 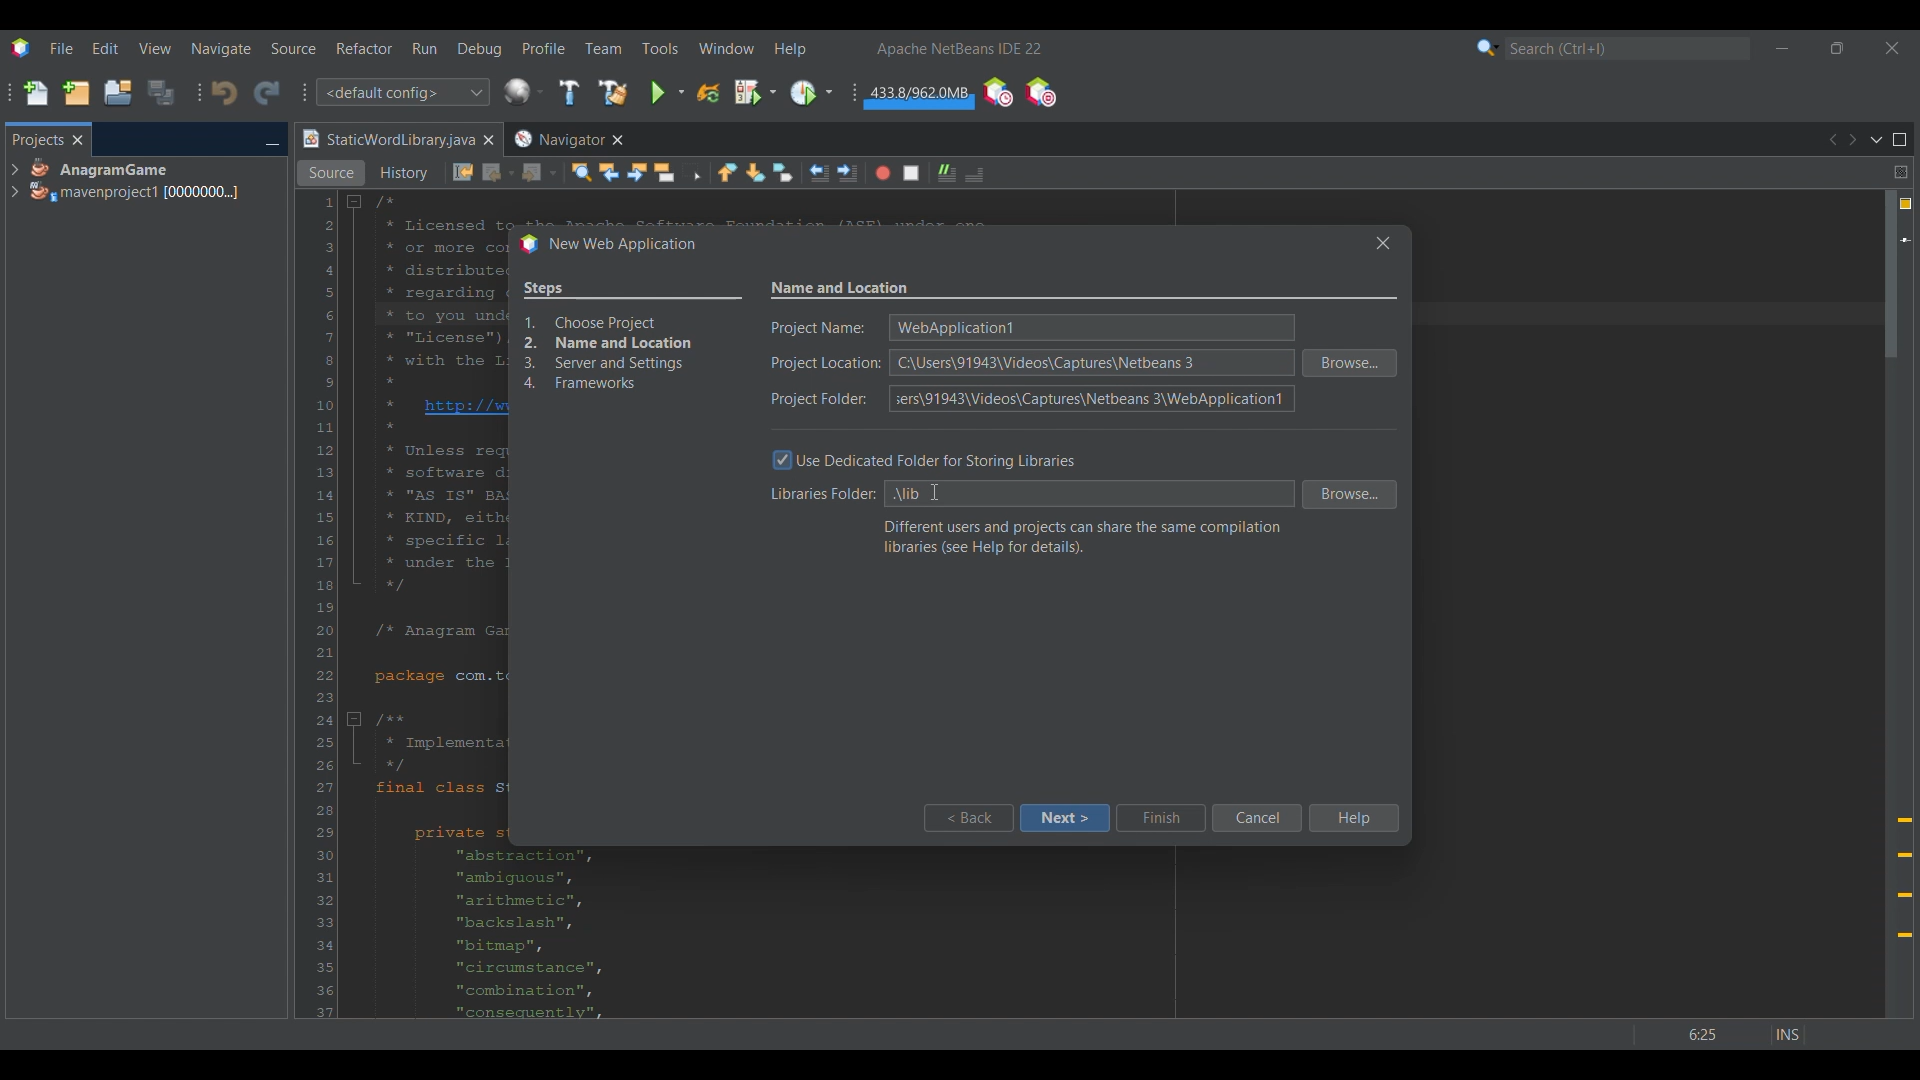 I want to click on Last edit, so click(x=463, y=172).